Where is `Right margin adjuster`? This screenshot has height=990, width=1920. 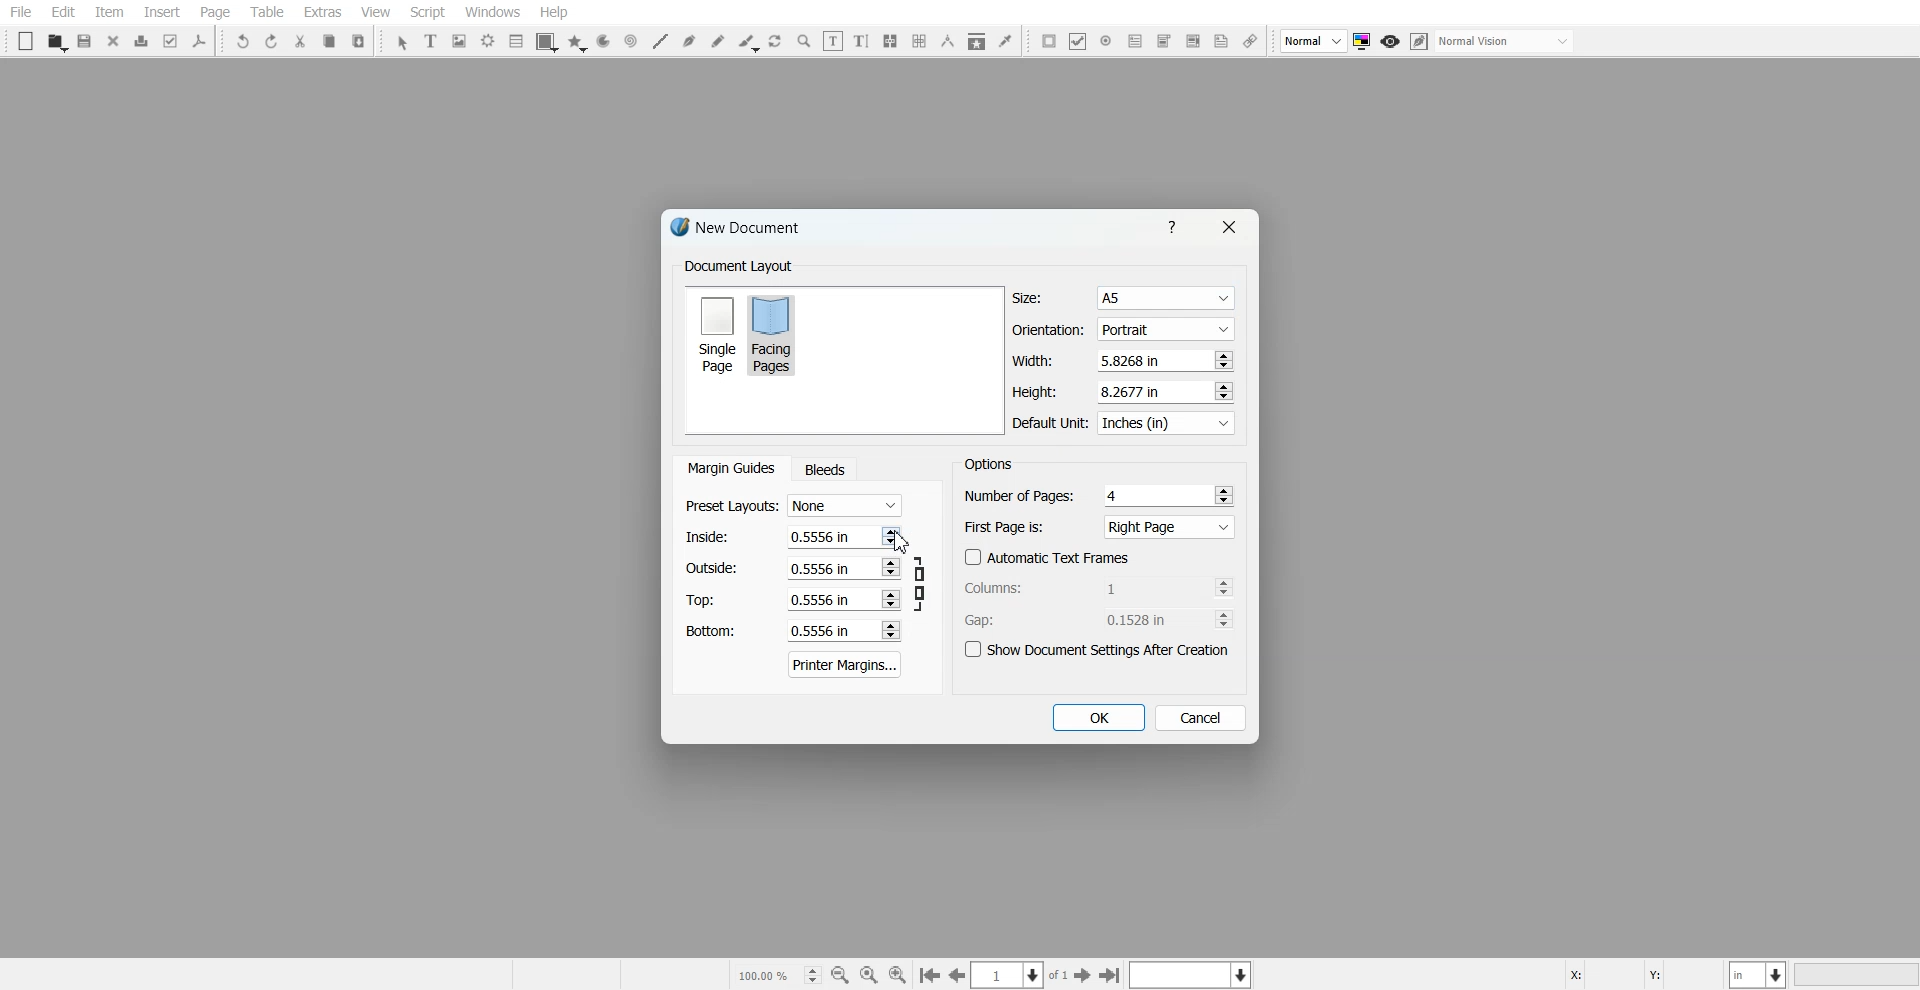
Right margin adjuster is located at coordinates (794, 568).